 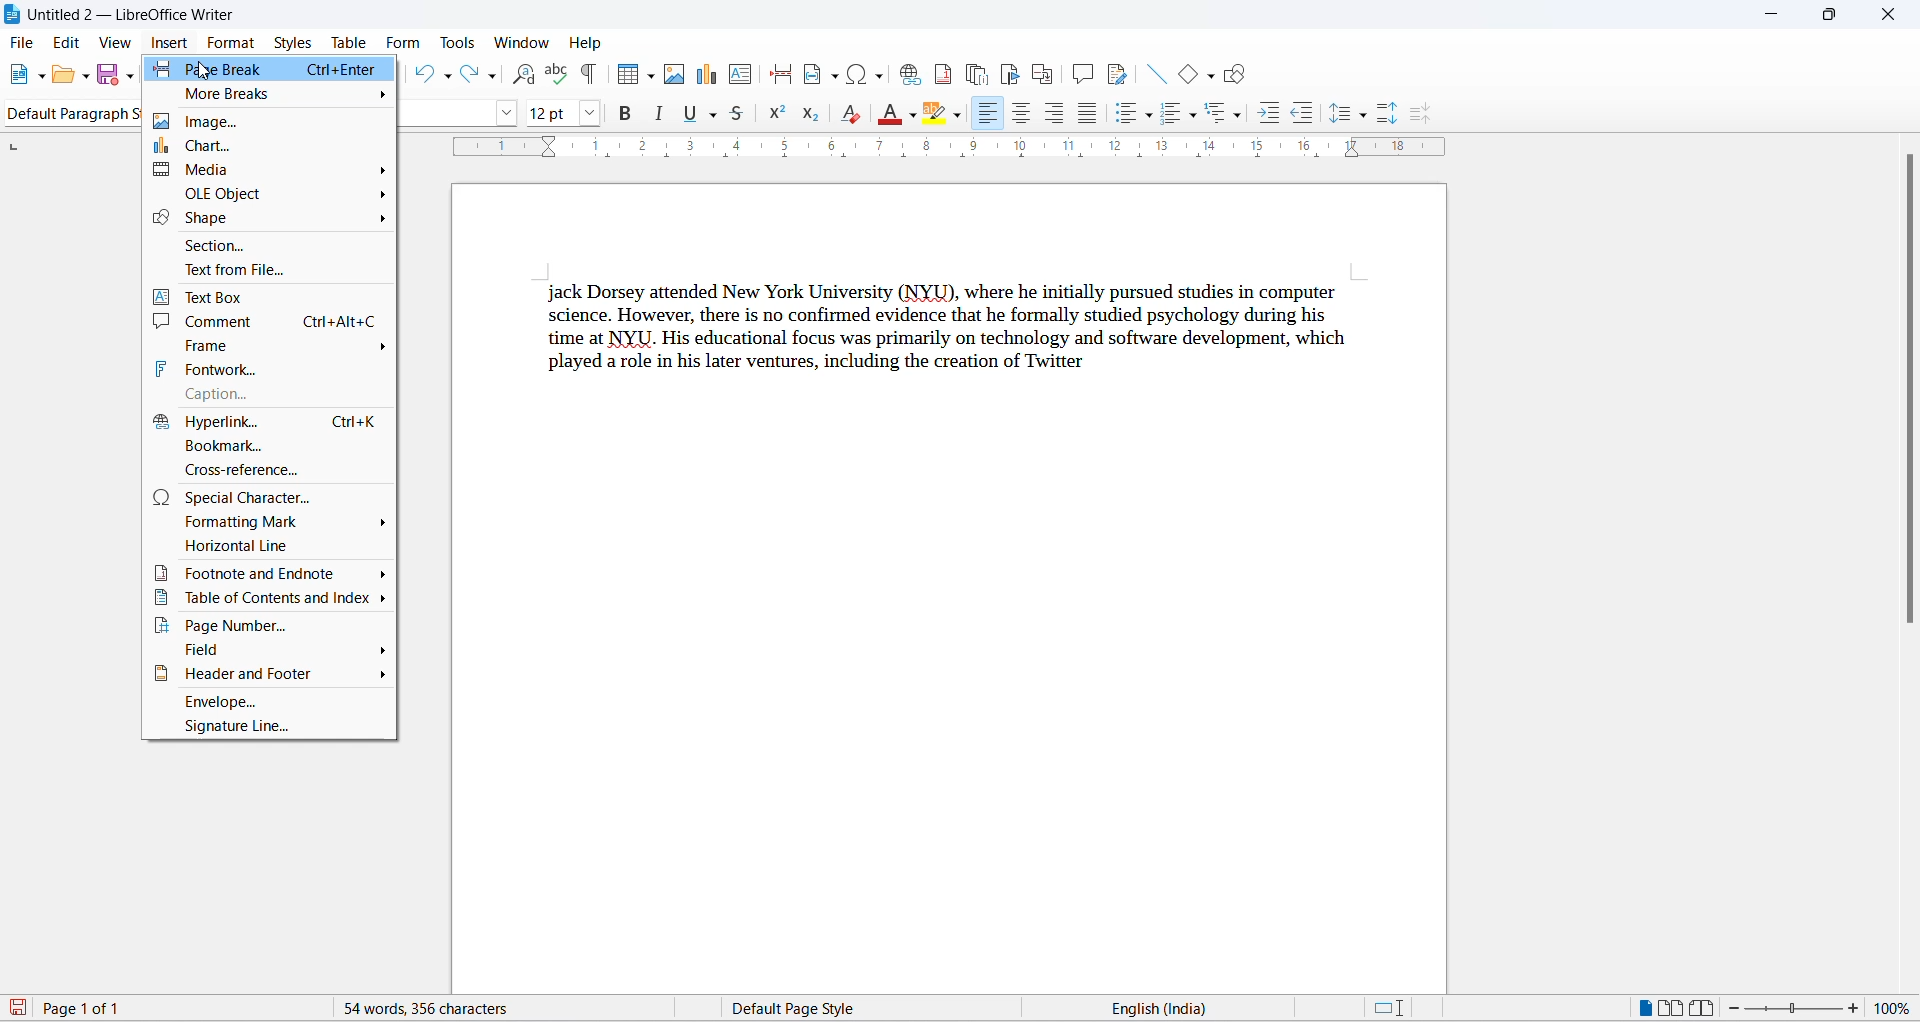 I want to click on line spacing options, so click(x=1368, y=117).